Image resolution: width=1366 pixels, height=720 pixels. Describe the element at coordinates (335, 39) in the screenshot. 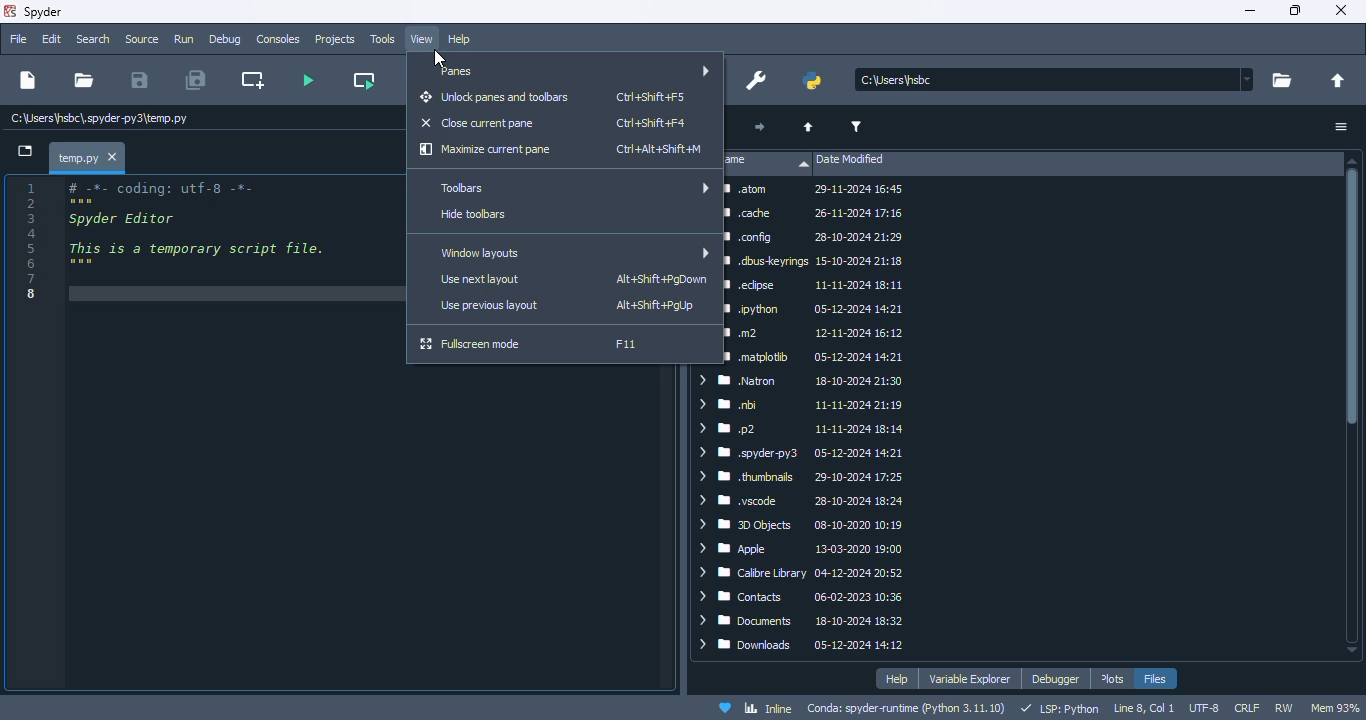

I see `projects` at that location.